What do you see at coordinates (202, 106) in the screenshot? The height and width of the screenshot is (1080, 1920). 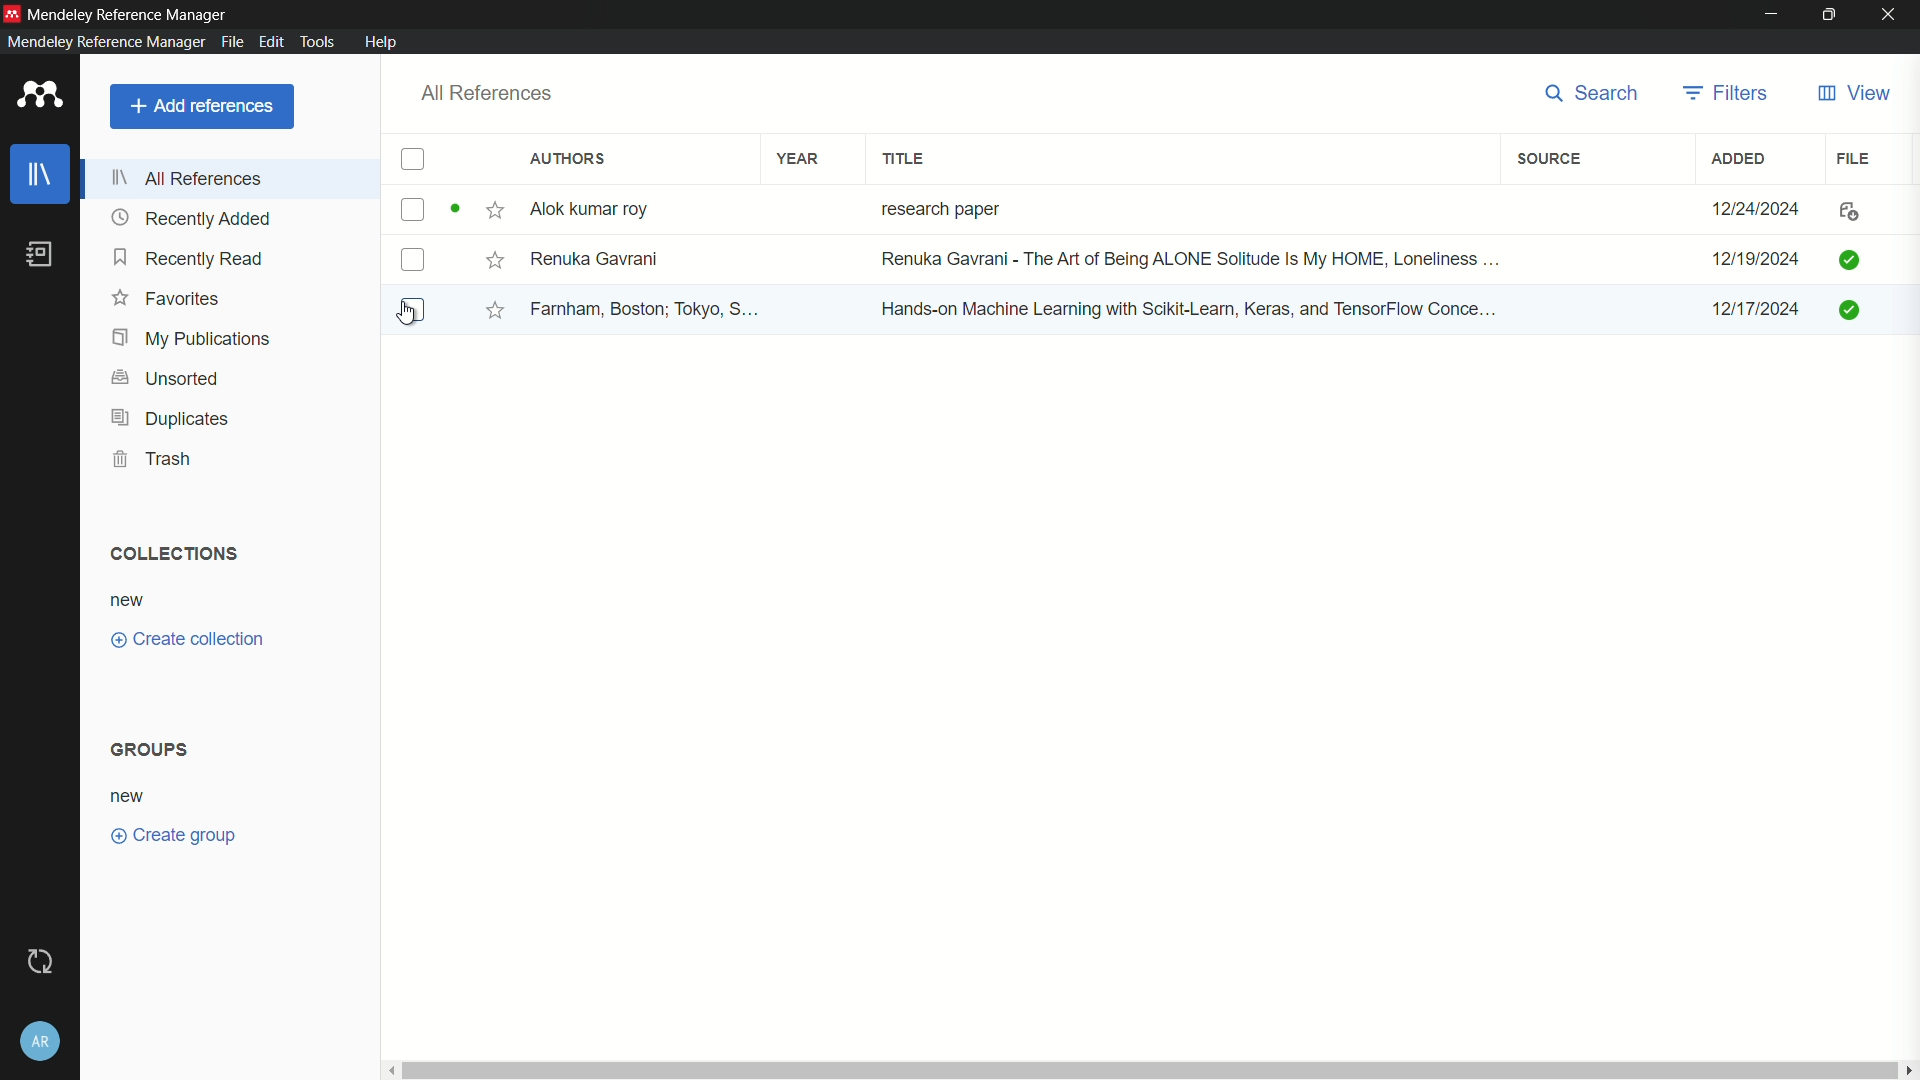 I see `add reference` at bounding box center [202, 106].